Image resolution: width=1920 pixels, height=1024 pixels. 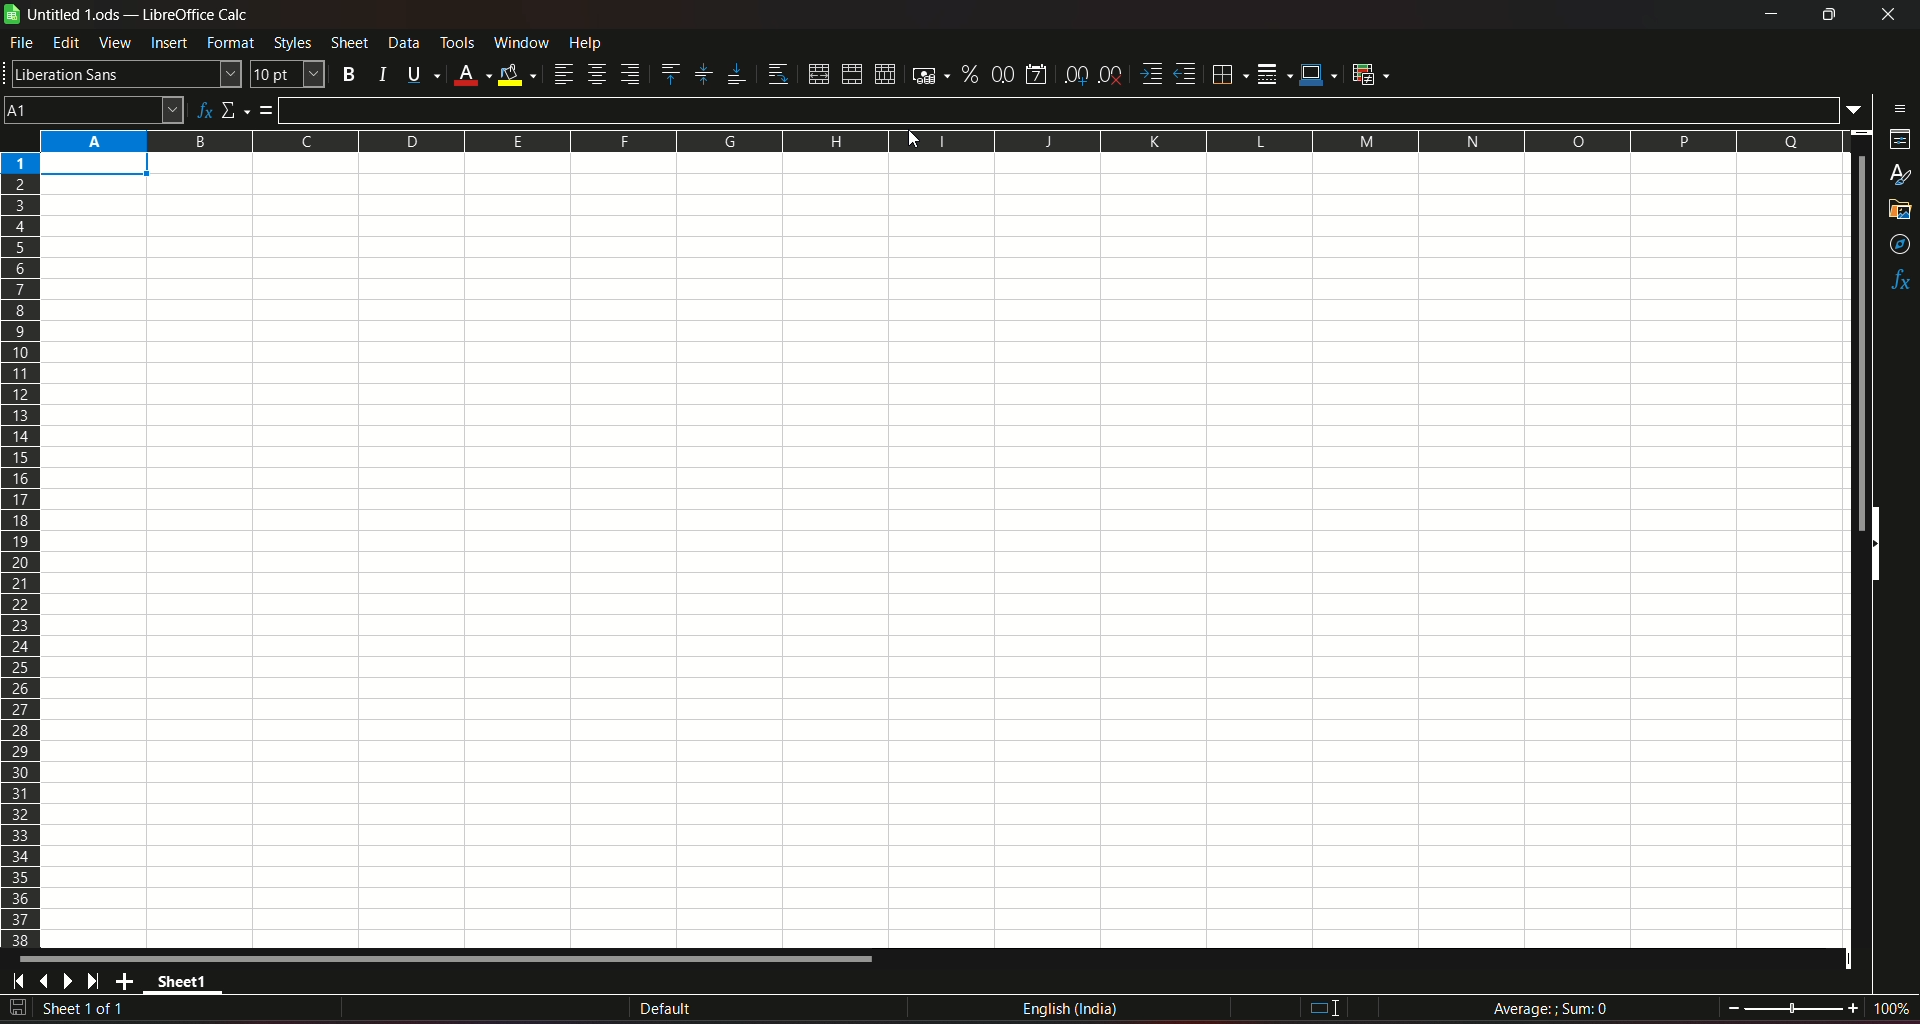 I want to click on add new sheet, so click(x=125, y=981).